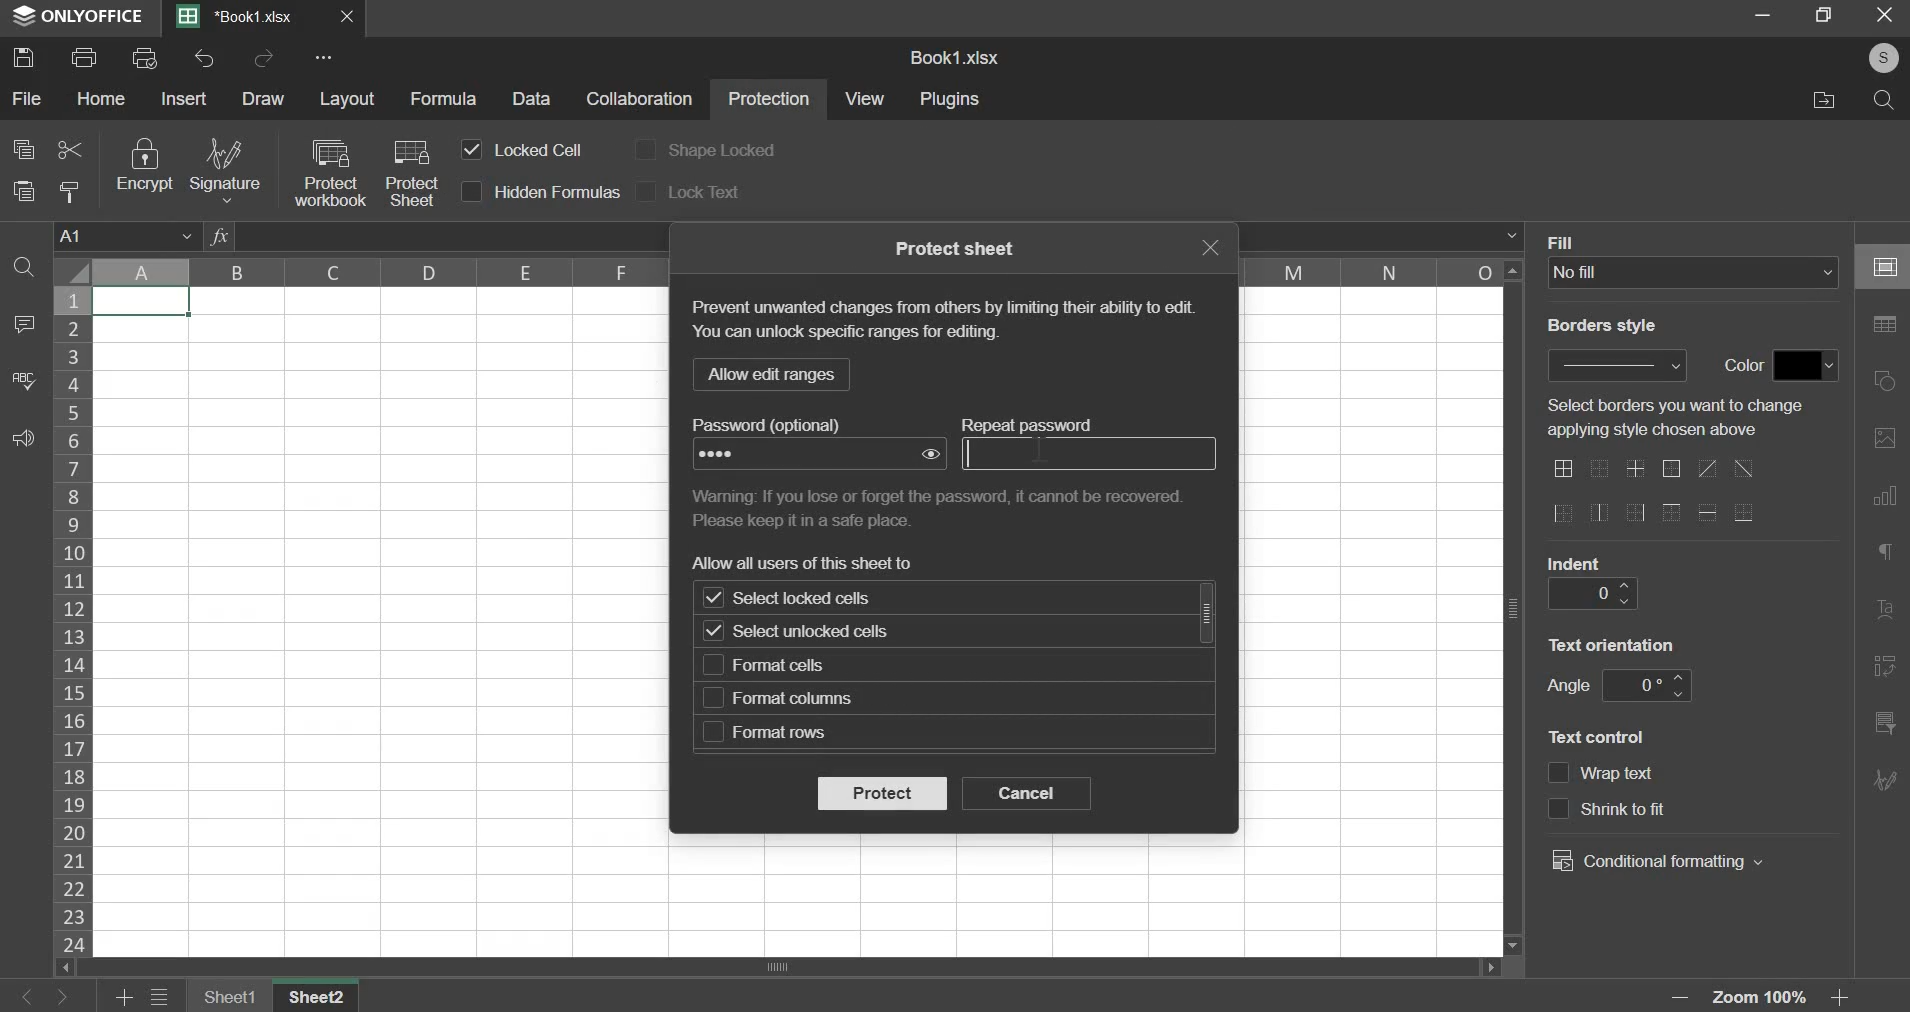 This screenshot has width=1910, height=1012. Describe the element at coordinates (25, 267) in the screenshot. I see `find` at that location.